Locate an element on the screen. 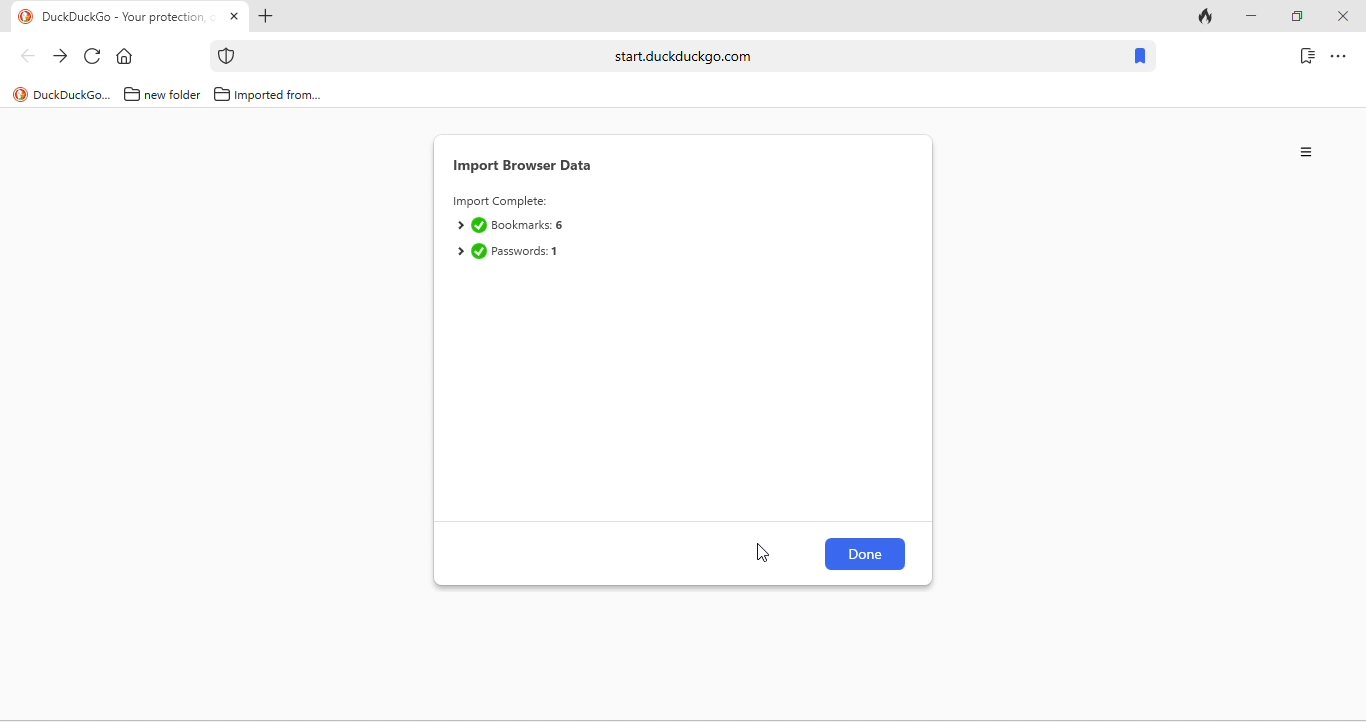  Import Browser Data is located at coordinates (525, 166).